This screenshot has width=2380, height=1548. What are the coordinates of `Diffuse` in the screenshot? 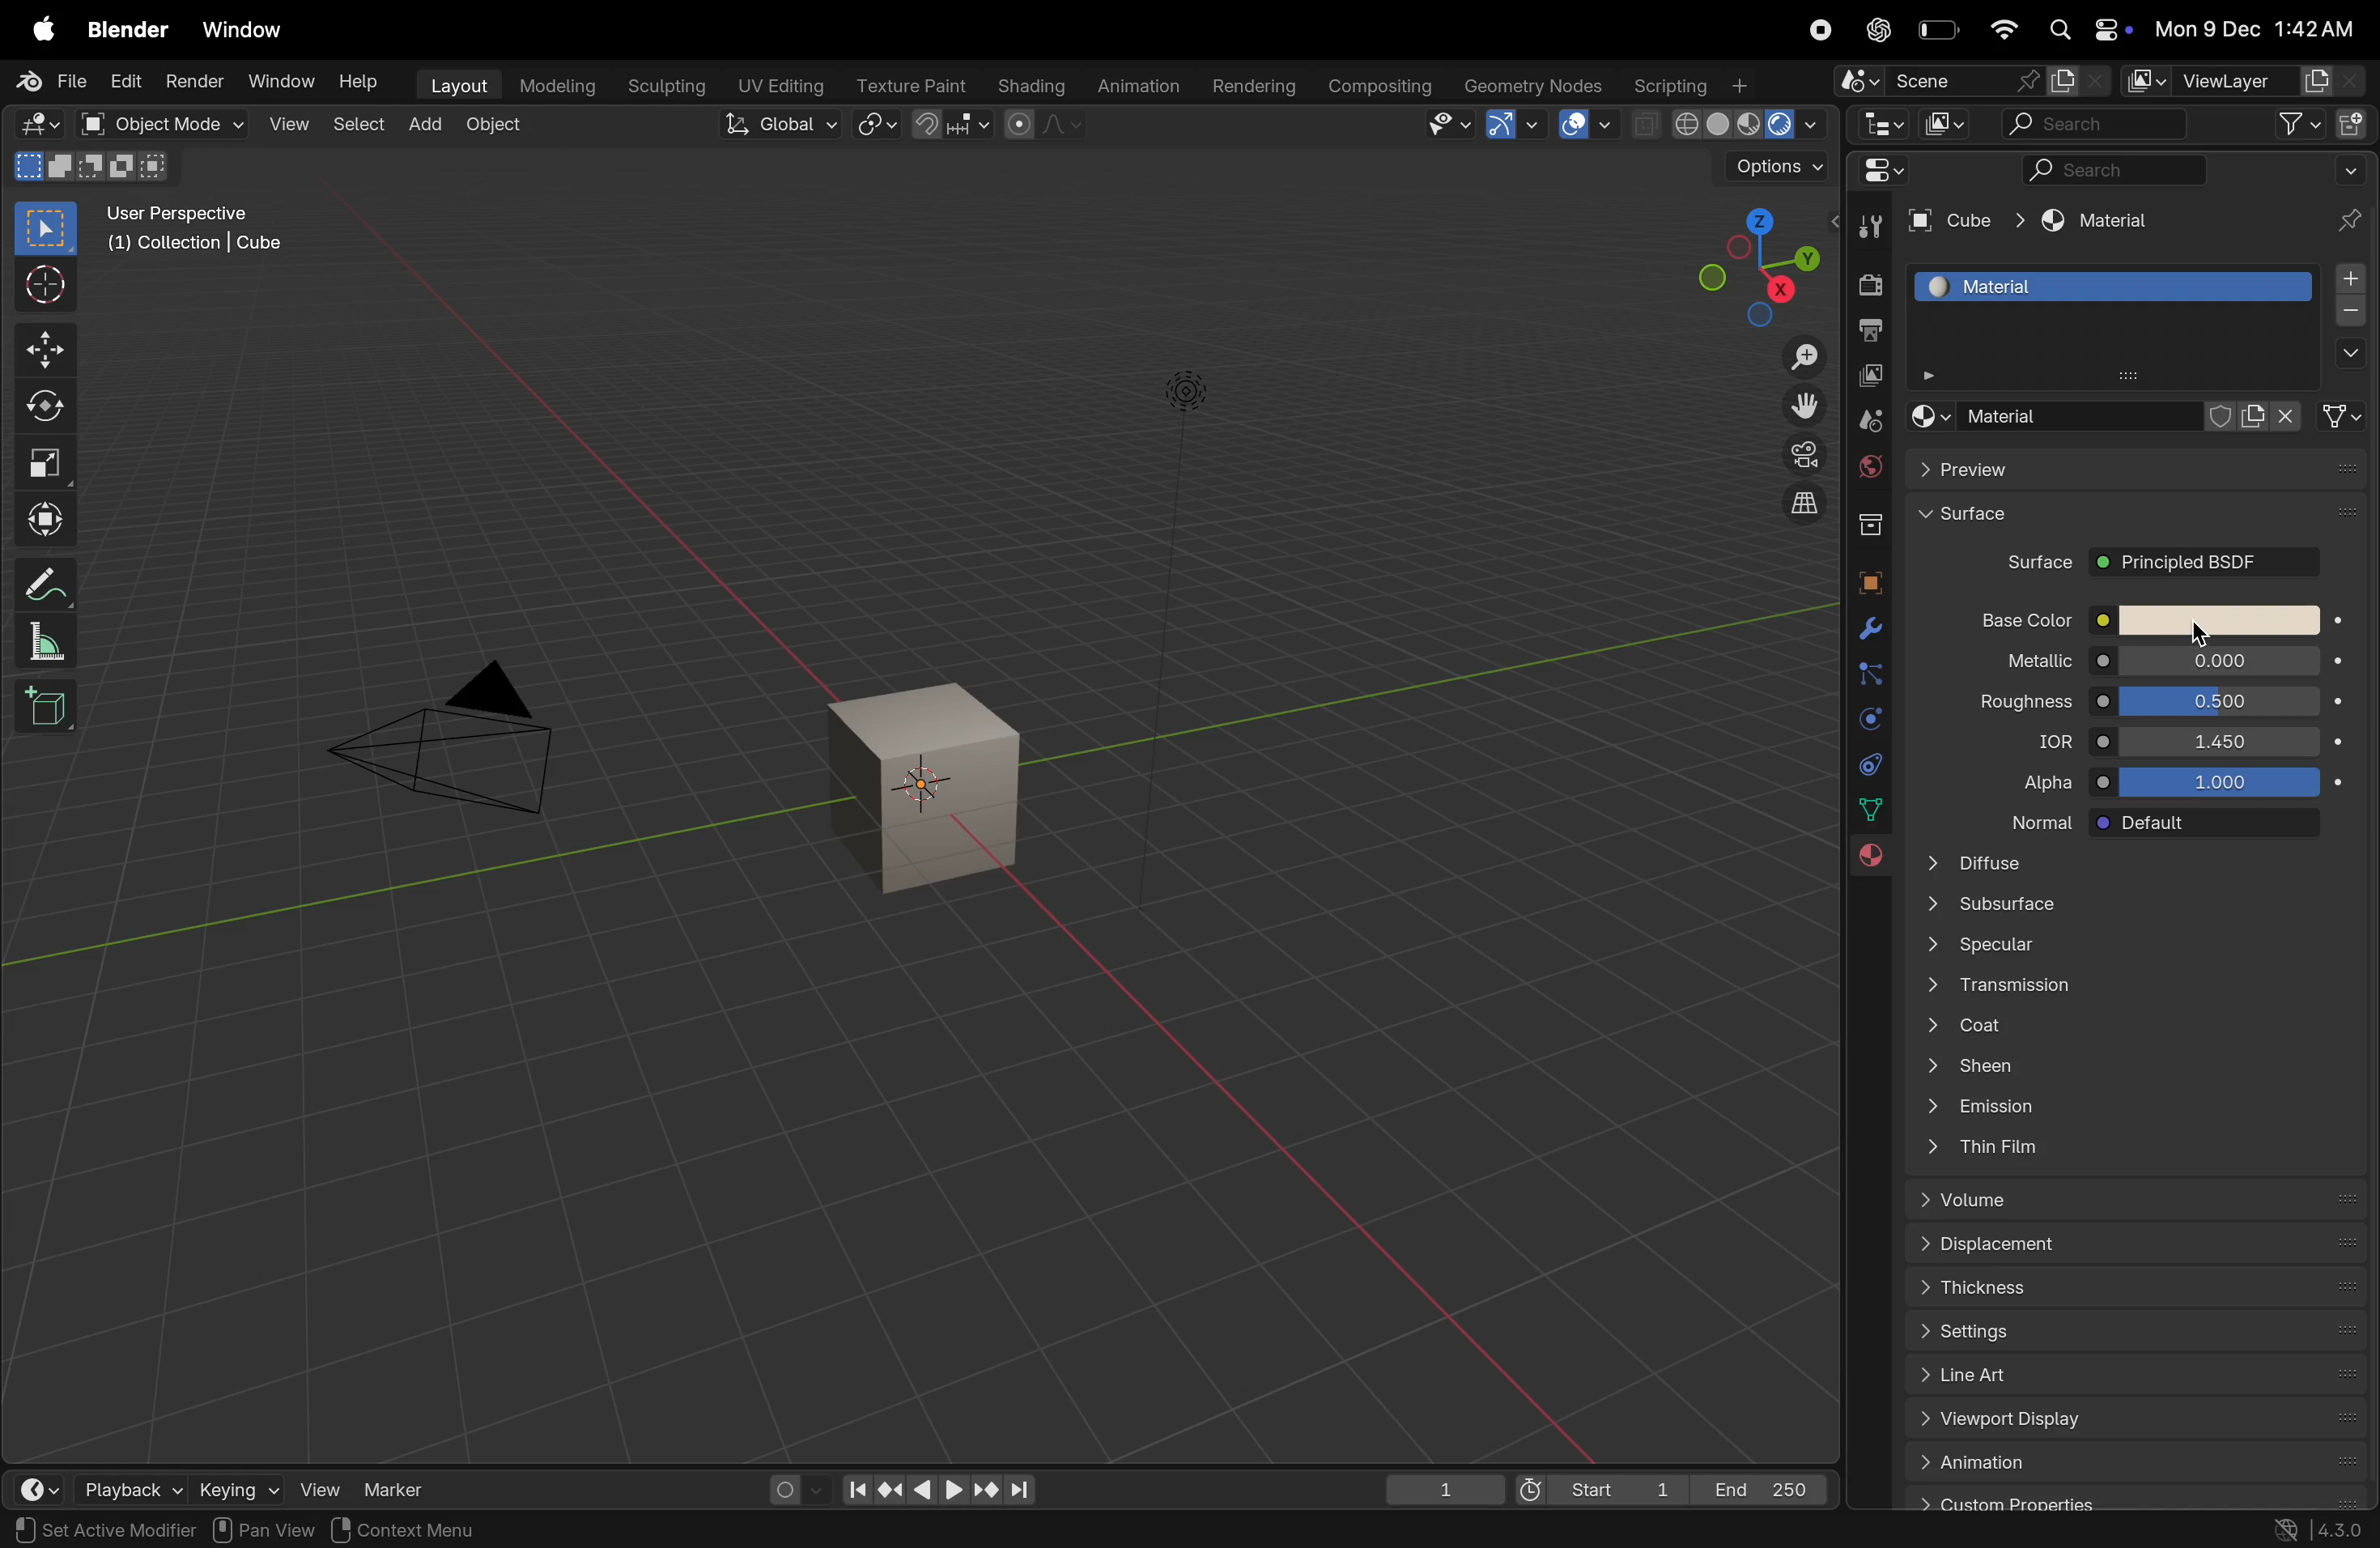 It's located at (2126, 862).